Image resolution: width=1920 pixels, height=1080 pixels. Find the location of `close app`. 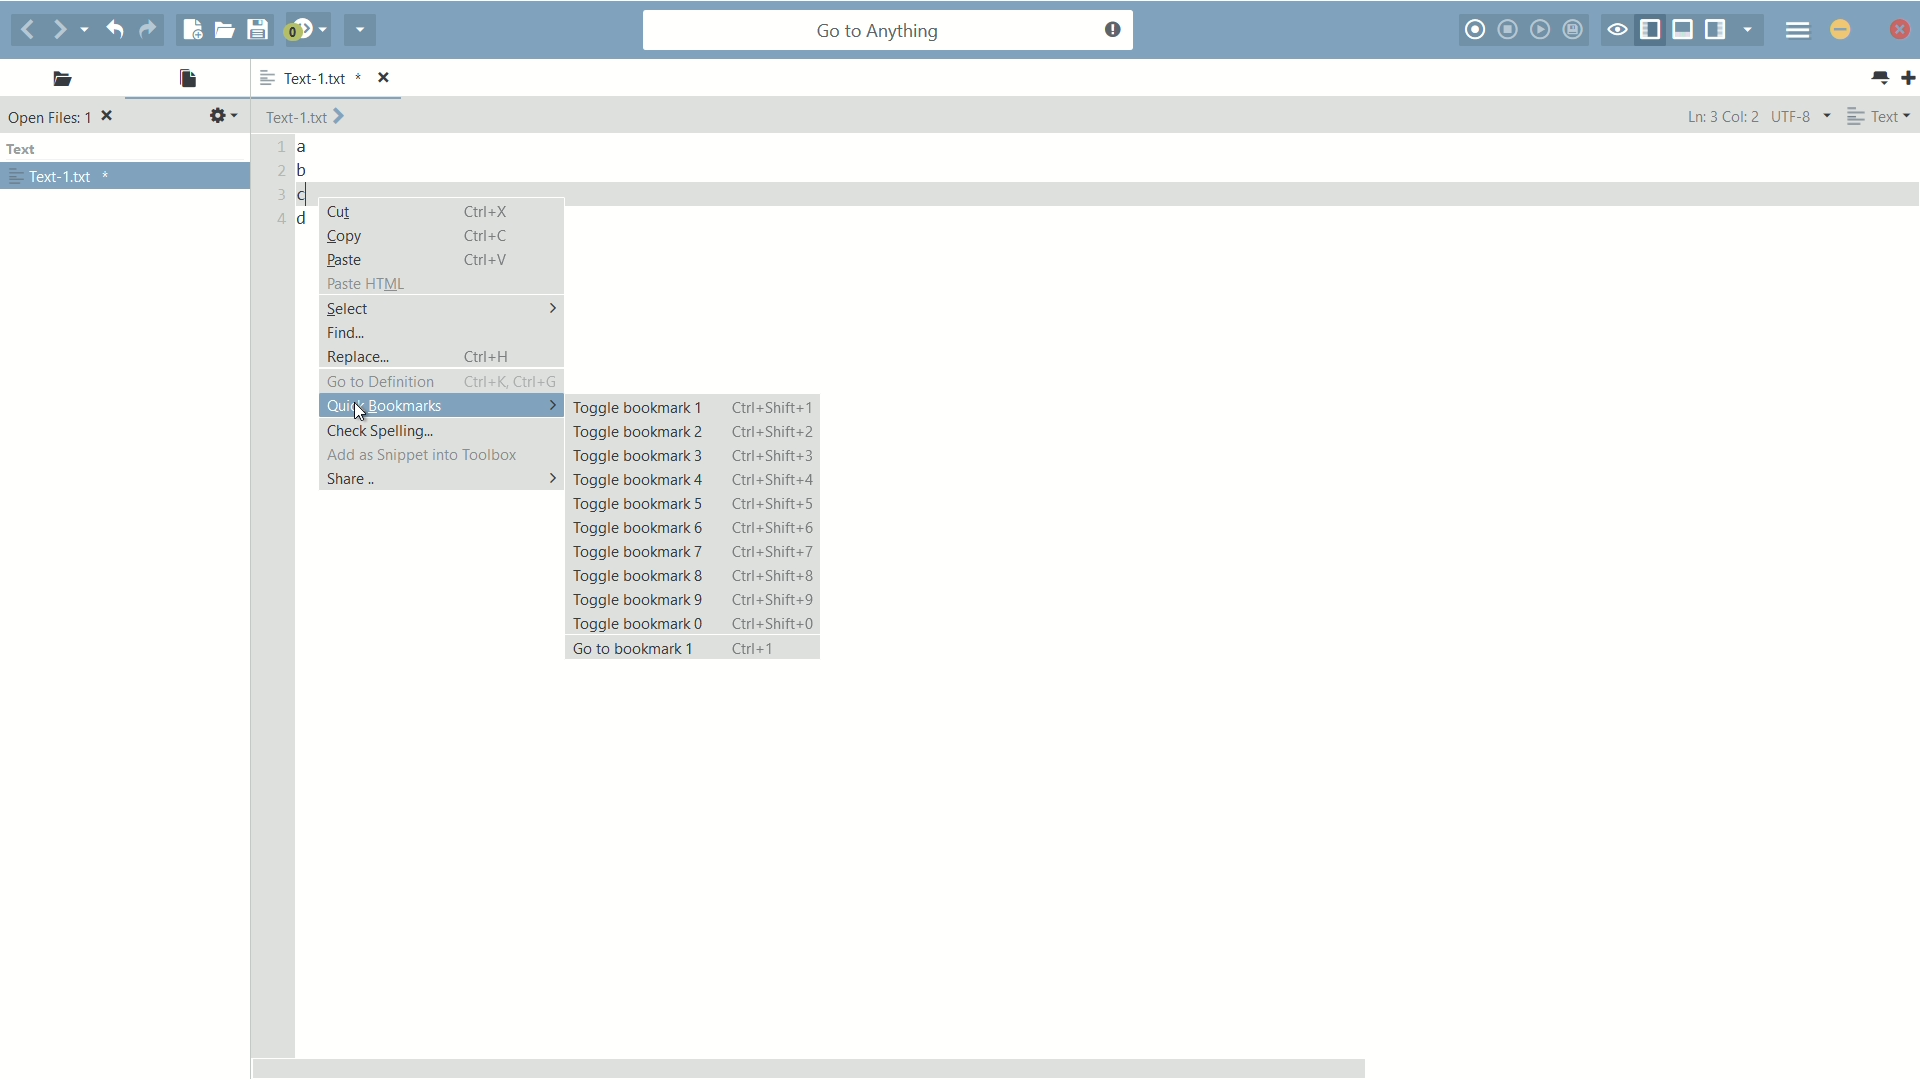

close app is located at coordinates (1839, 28).